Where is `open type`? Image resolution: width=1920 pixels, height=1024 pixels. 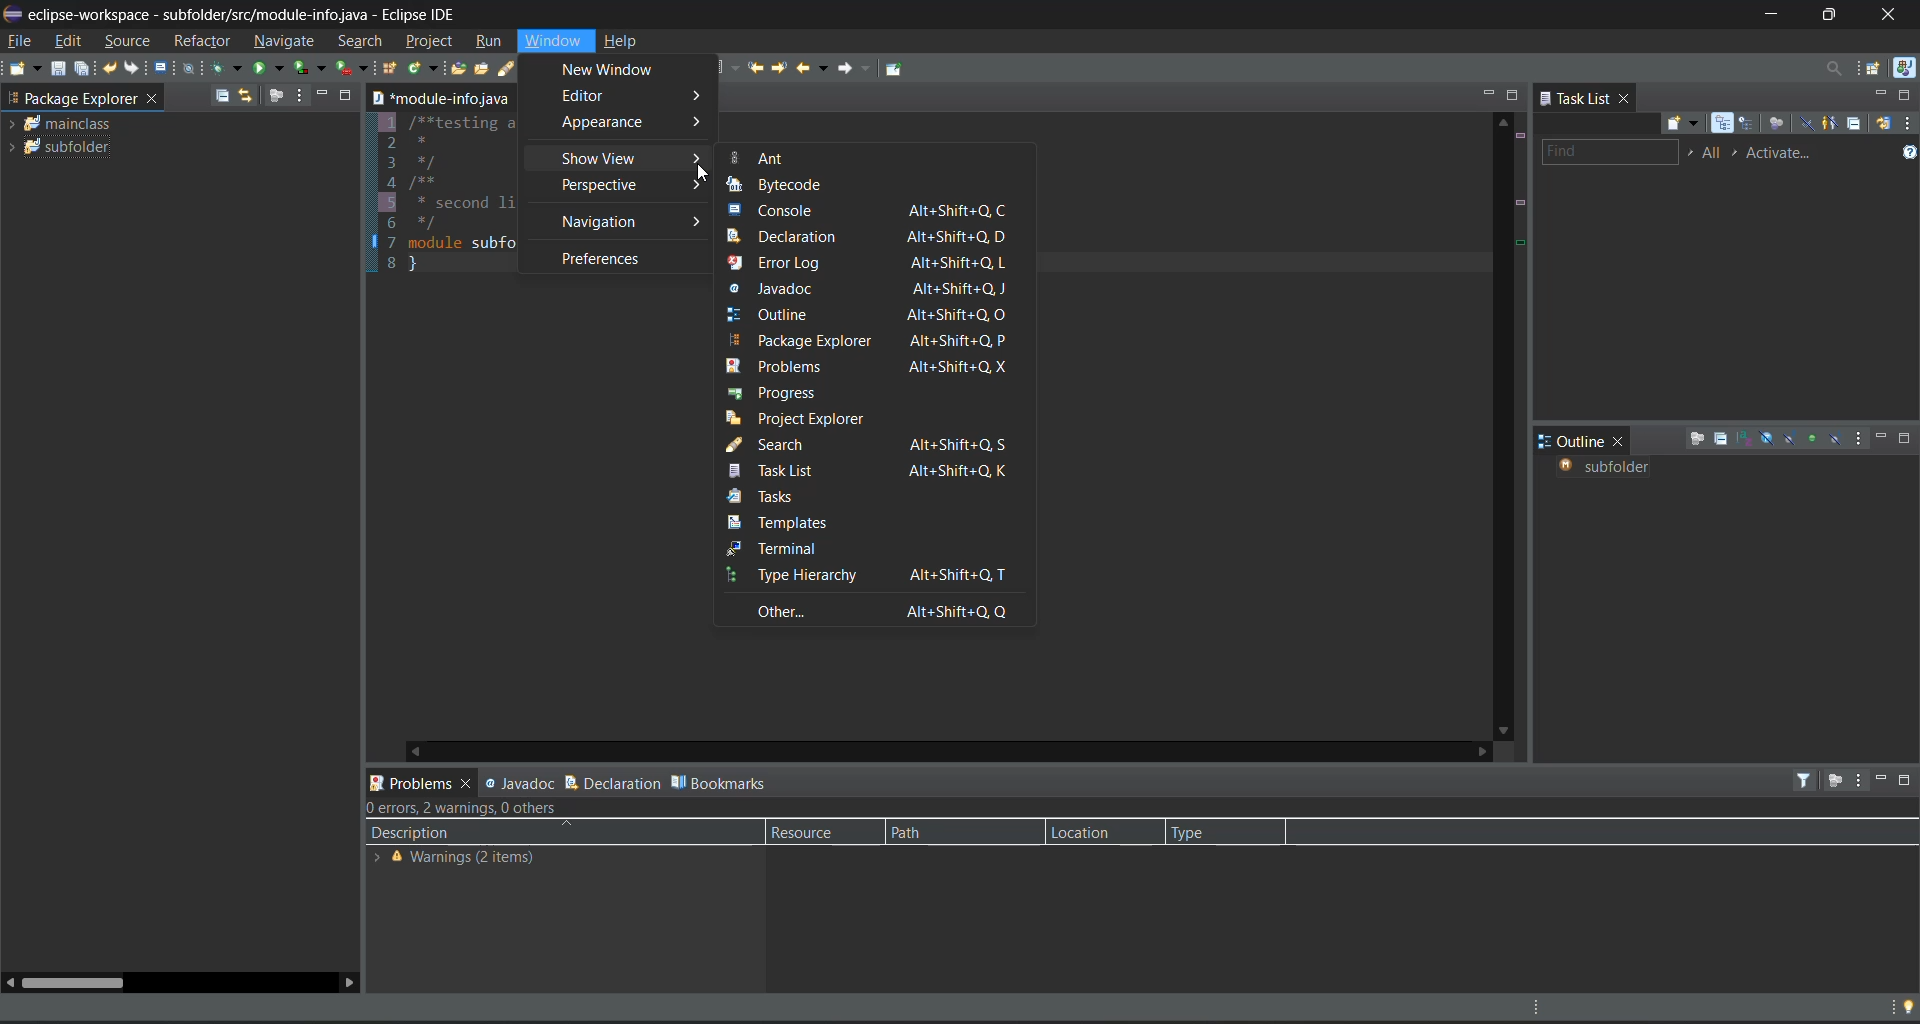 open type is located at coordinates (457, 69).